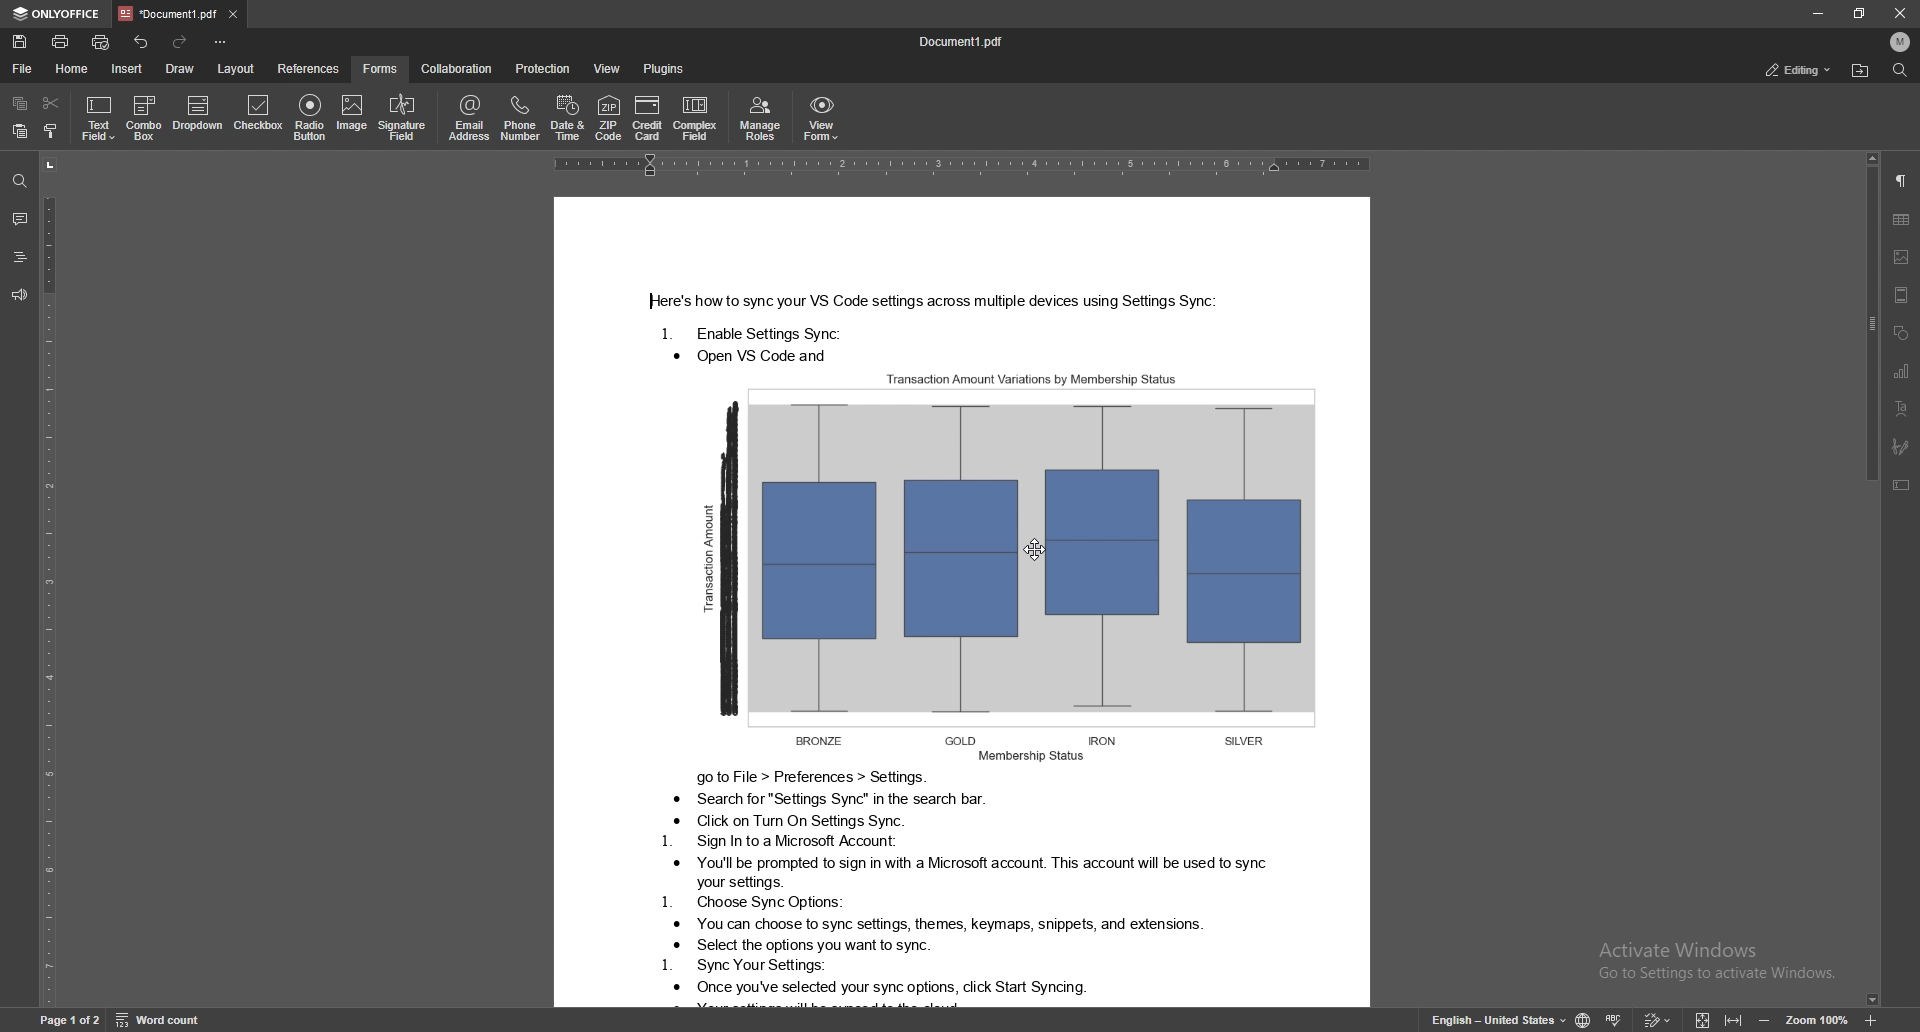 This screenshot has width=1920, height=1032. I want to click on table, so click(1901, 218).